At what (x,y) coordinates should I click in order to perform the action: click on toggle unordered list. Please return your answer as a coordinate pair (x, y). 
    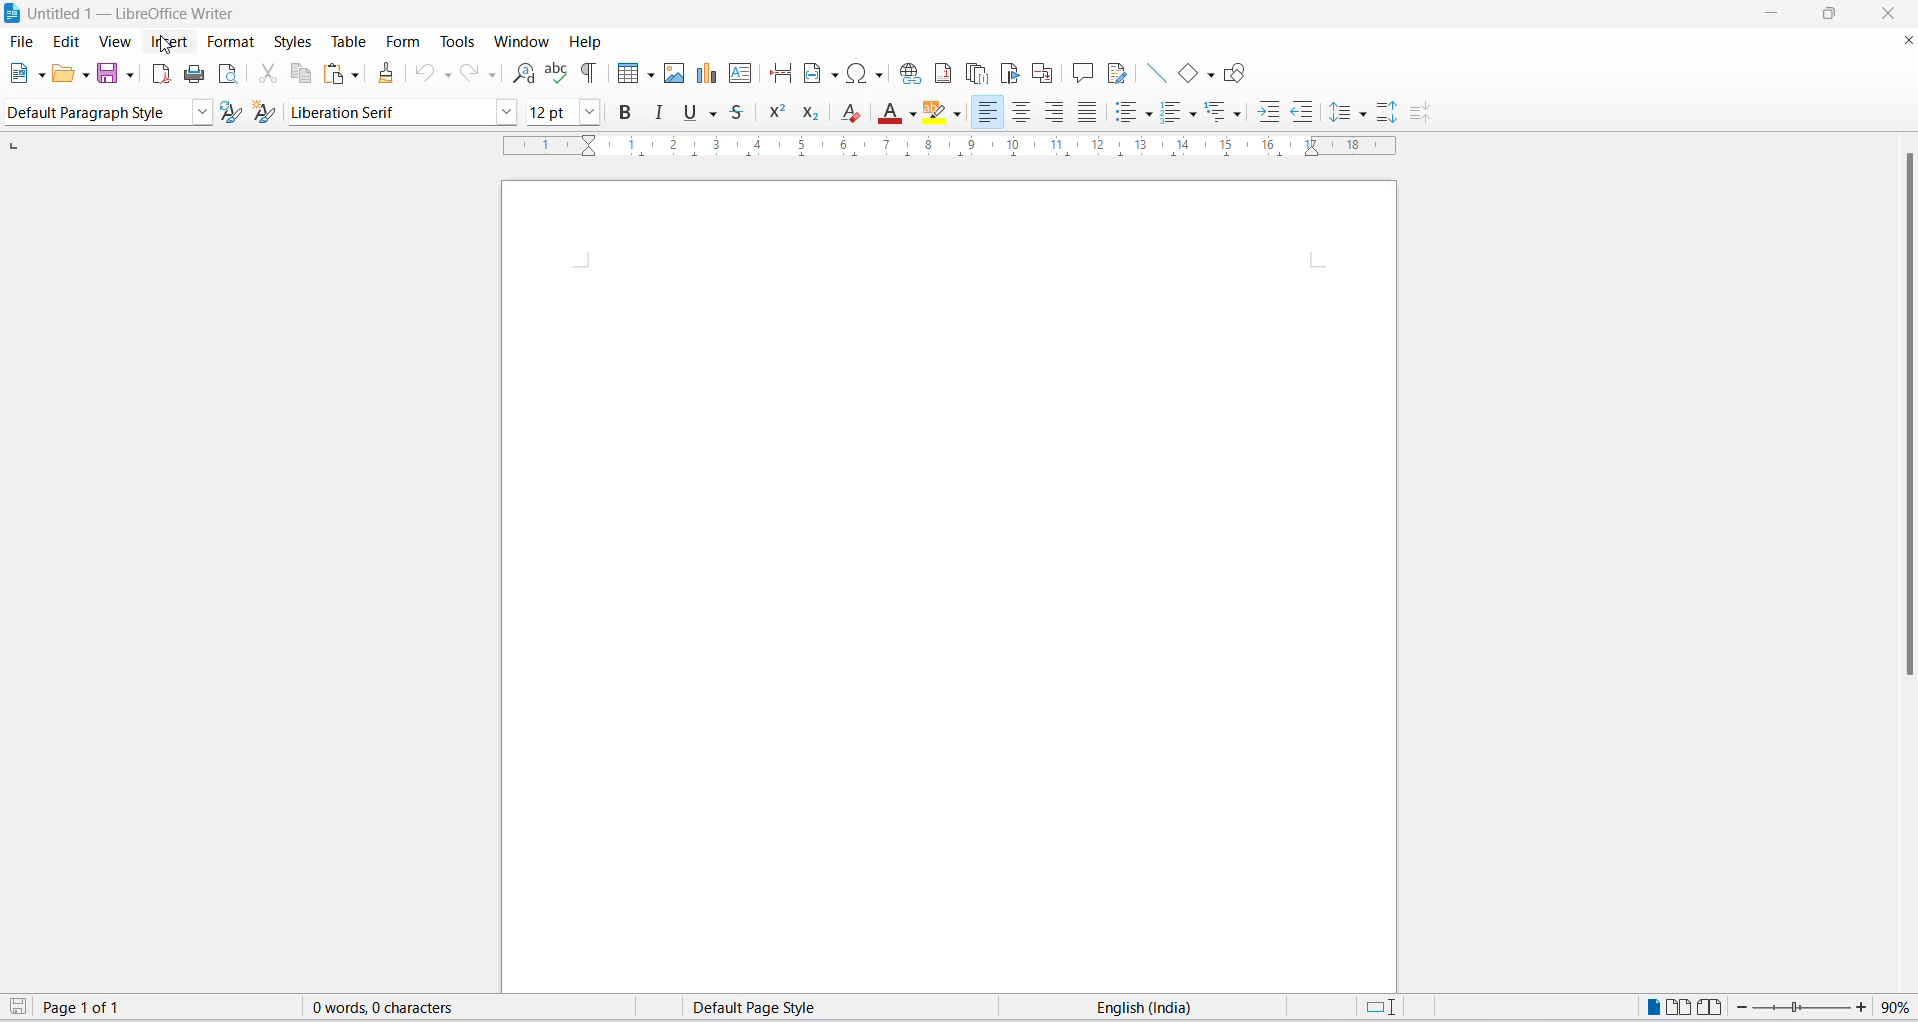
    Looking at the image, I should click on (1122, 113).